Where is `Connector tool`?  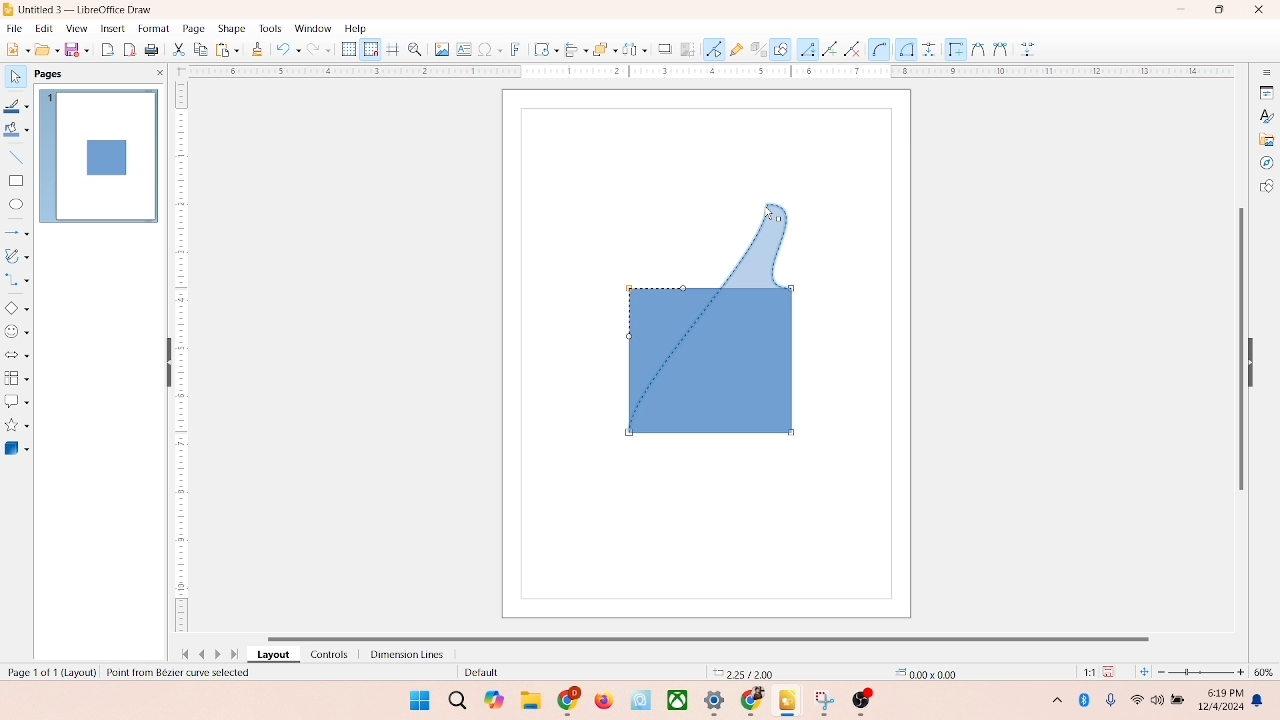 Connector tool is located at coordinates (906, 49).